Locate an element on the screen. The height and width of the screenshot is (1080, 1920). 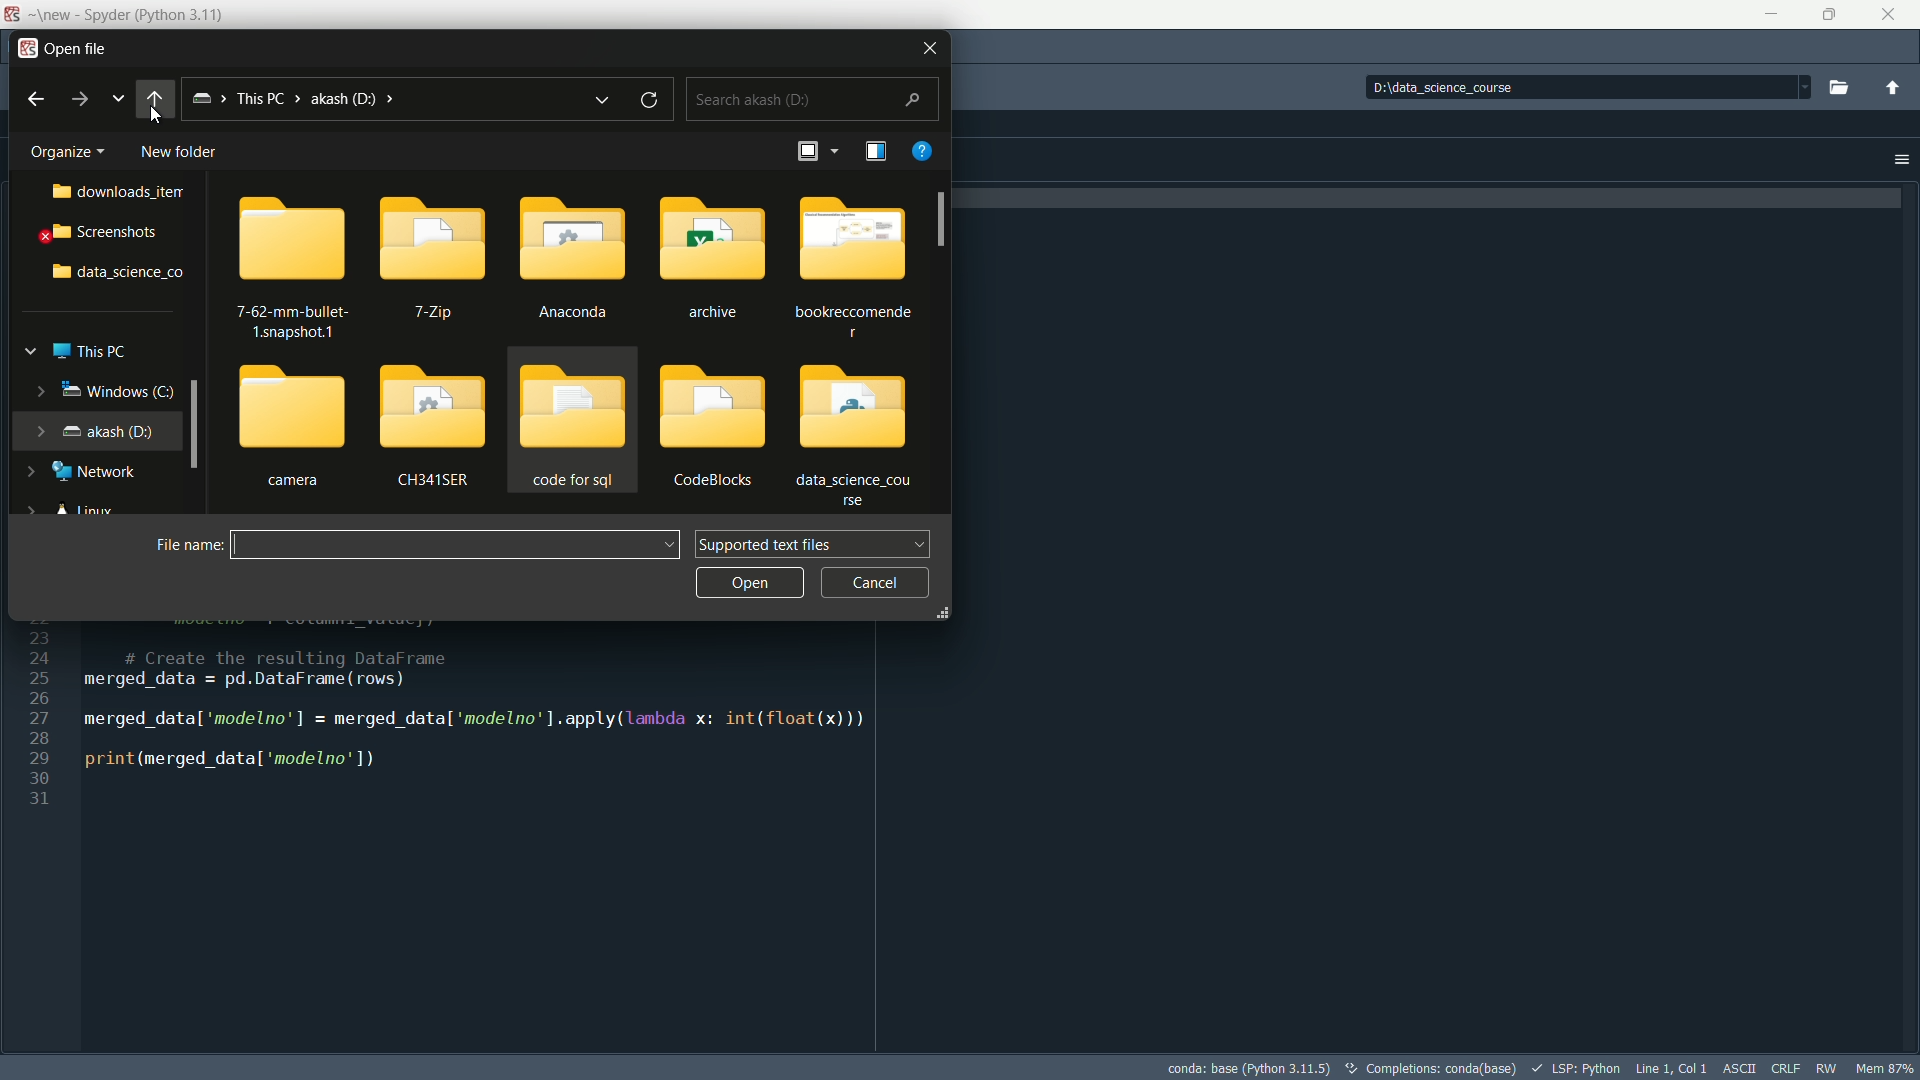
preview pane is located at coordinates (877, 150).